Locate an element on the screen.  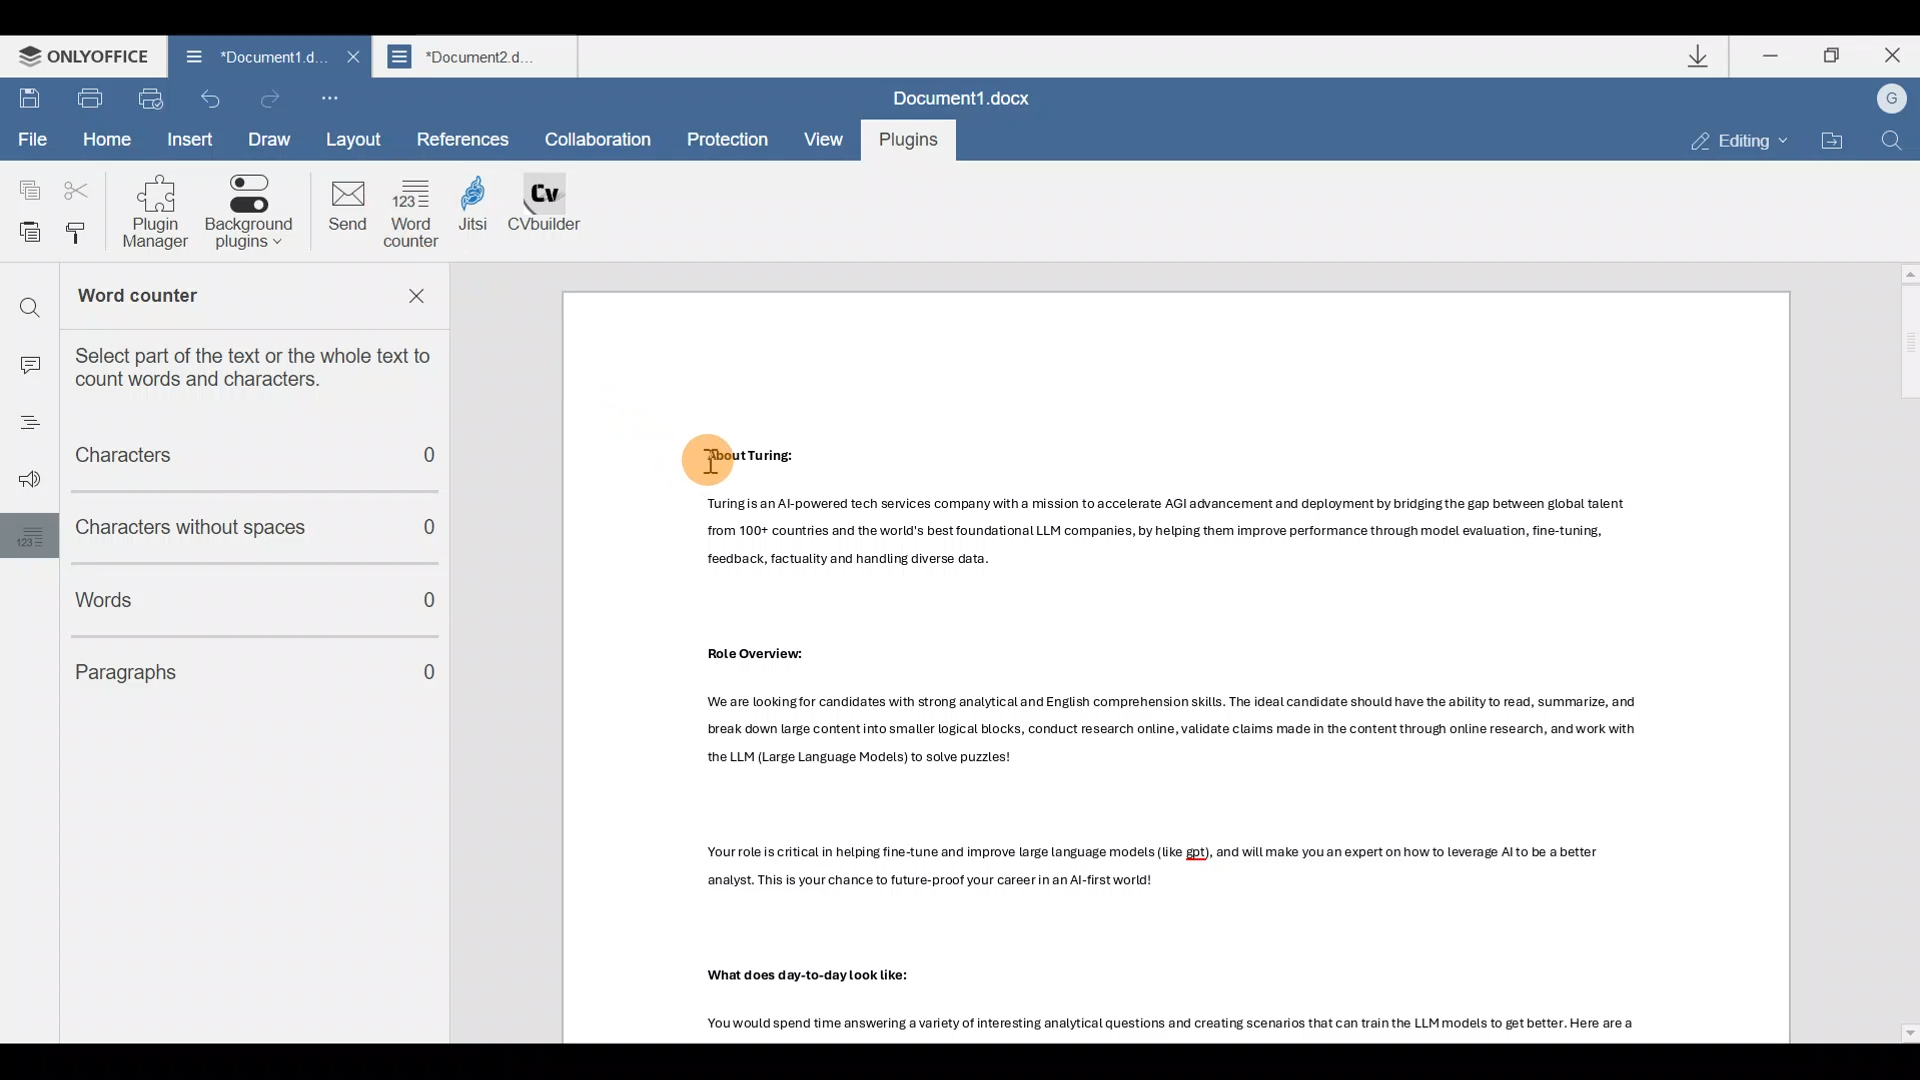
Document.docx is located at coordinates (964, 93).